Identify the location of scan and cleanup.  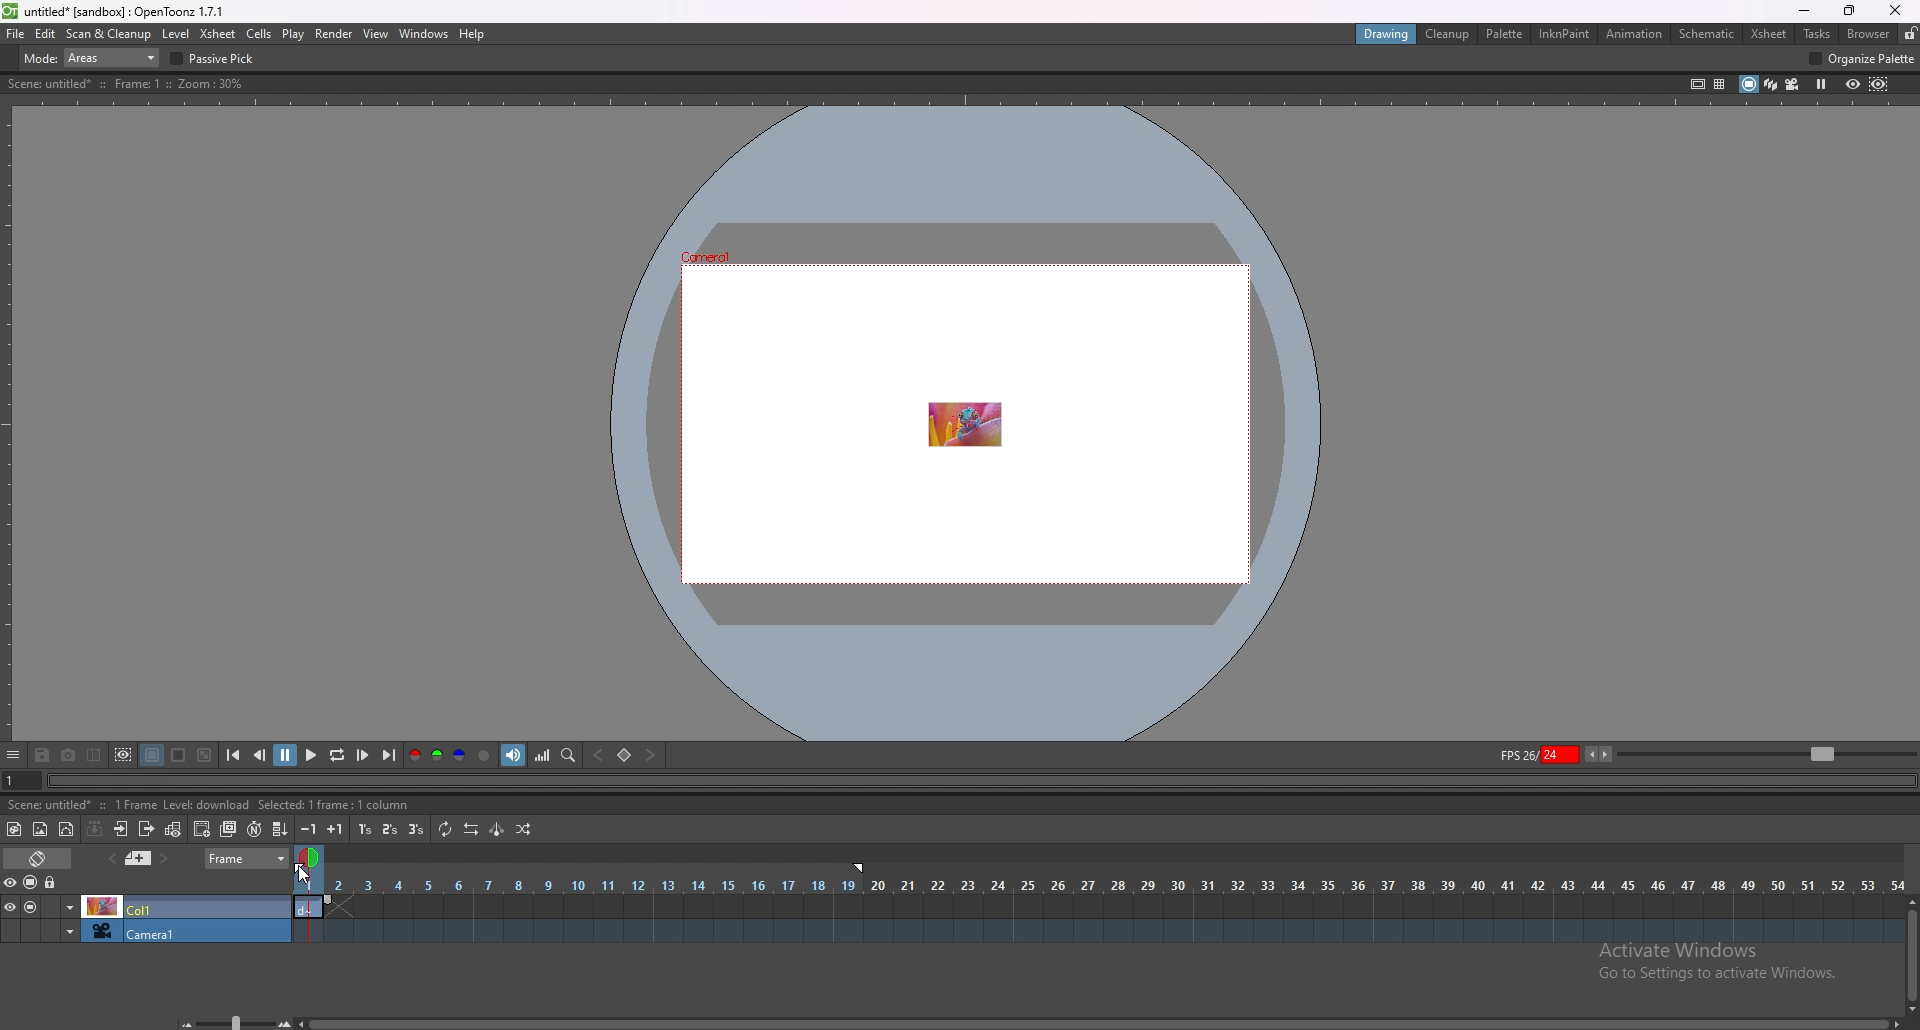
(110, 33).